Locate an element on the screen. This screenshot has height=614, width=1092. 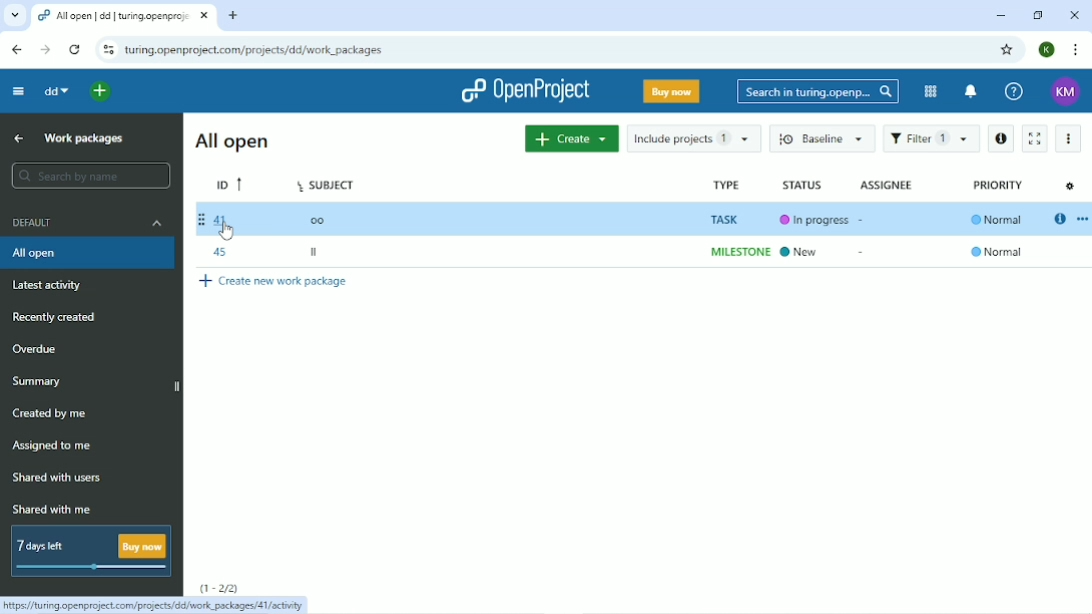
Collapse project menu is located at coordinates (18, 92).